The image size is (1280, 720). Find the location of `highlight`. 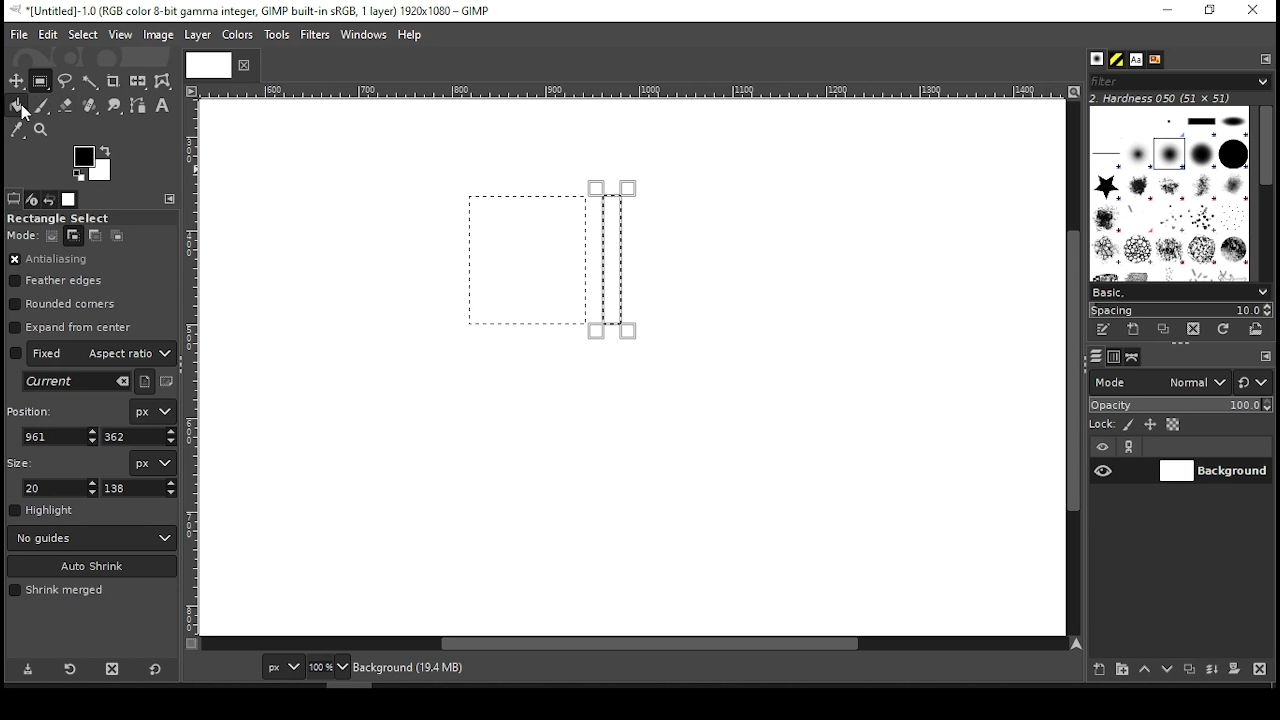

highlight is located at coordinates (42, 510).